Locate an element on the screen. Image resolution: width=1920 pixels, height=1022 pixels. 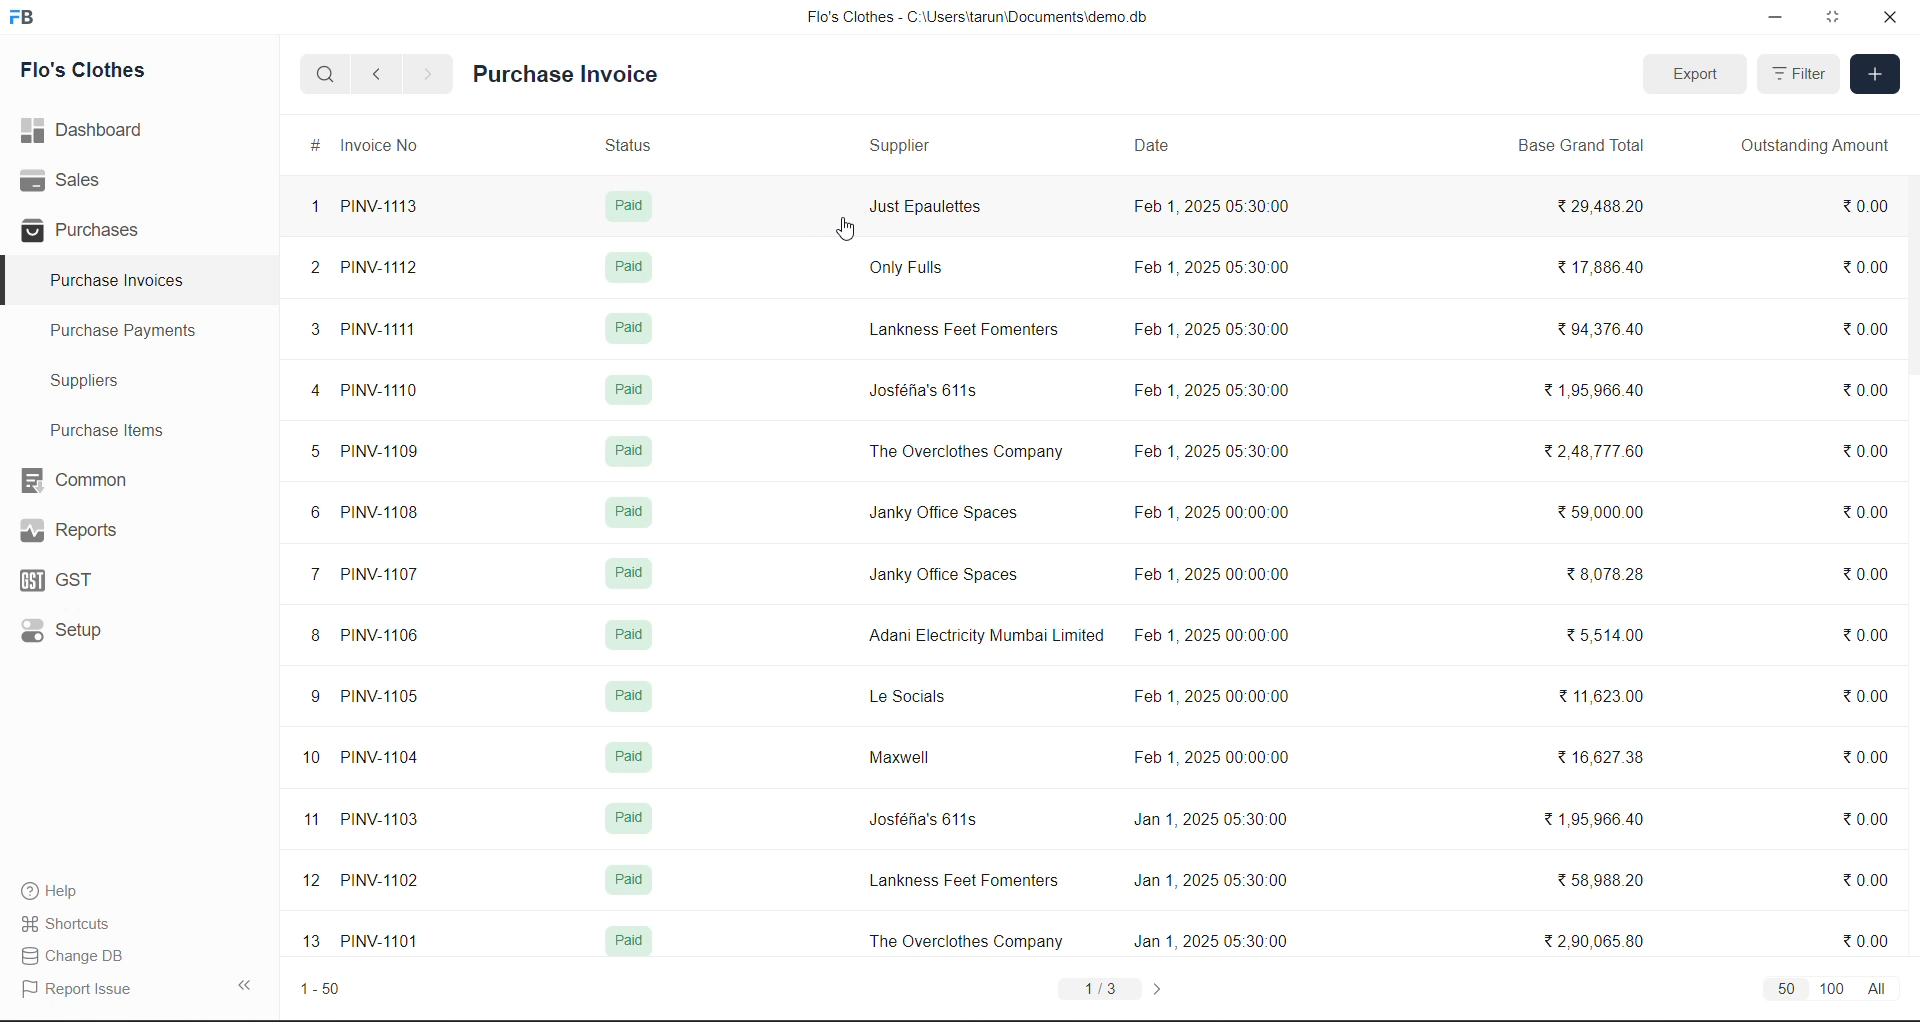
PINV-1108 is located at coordinates (385, 515).